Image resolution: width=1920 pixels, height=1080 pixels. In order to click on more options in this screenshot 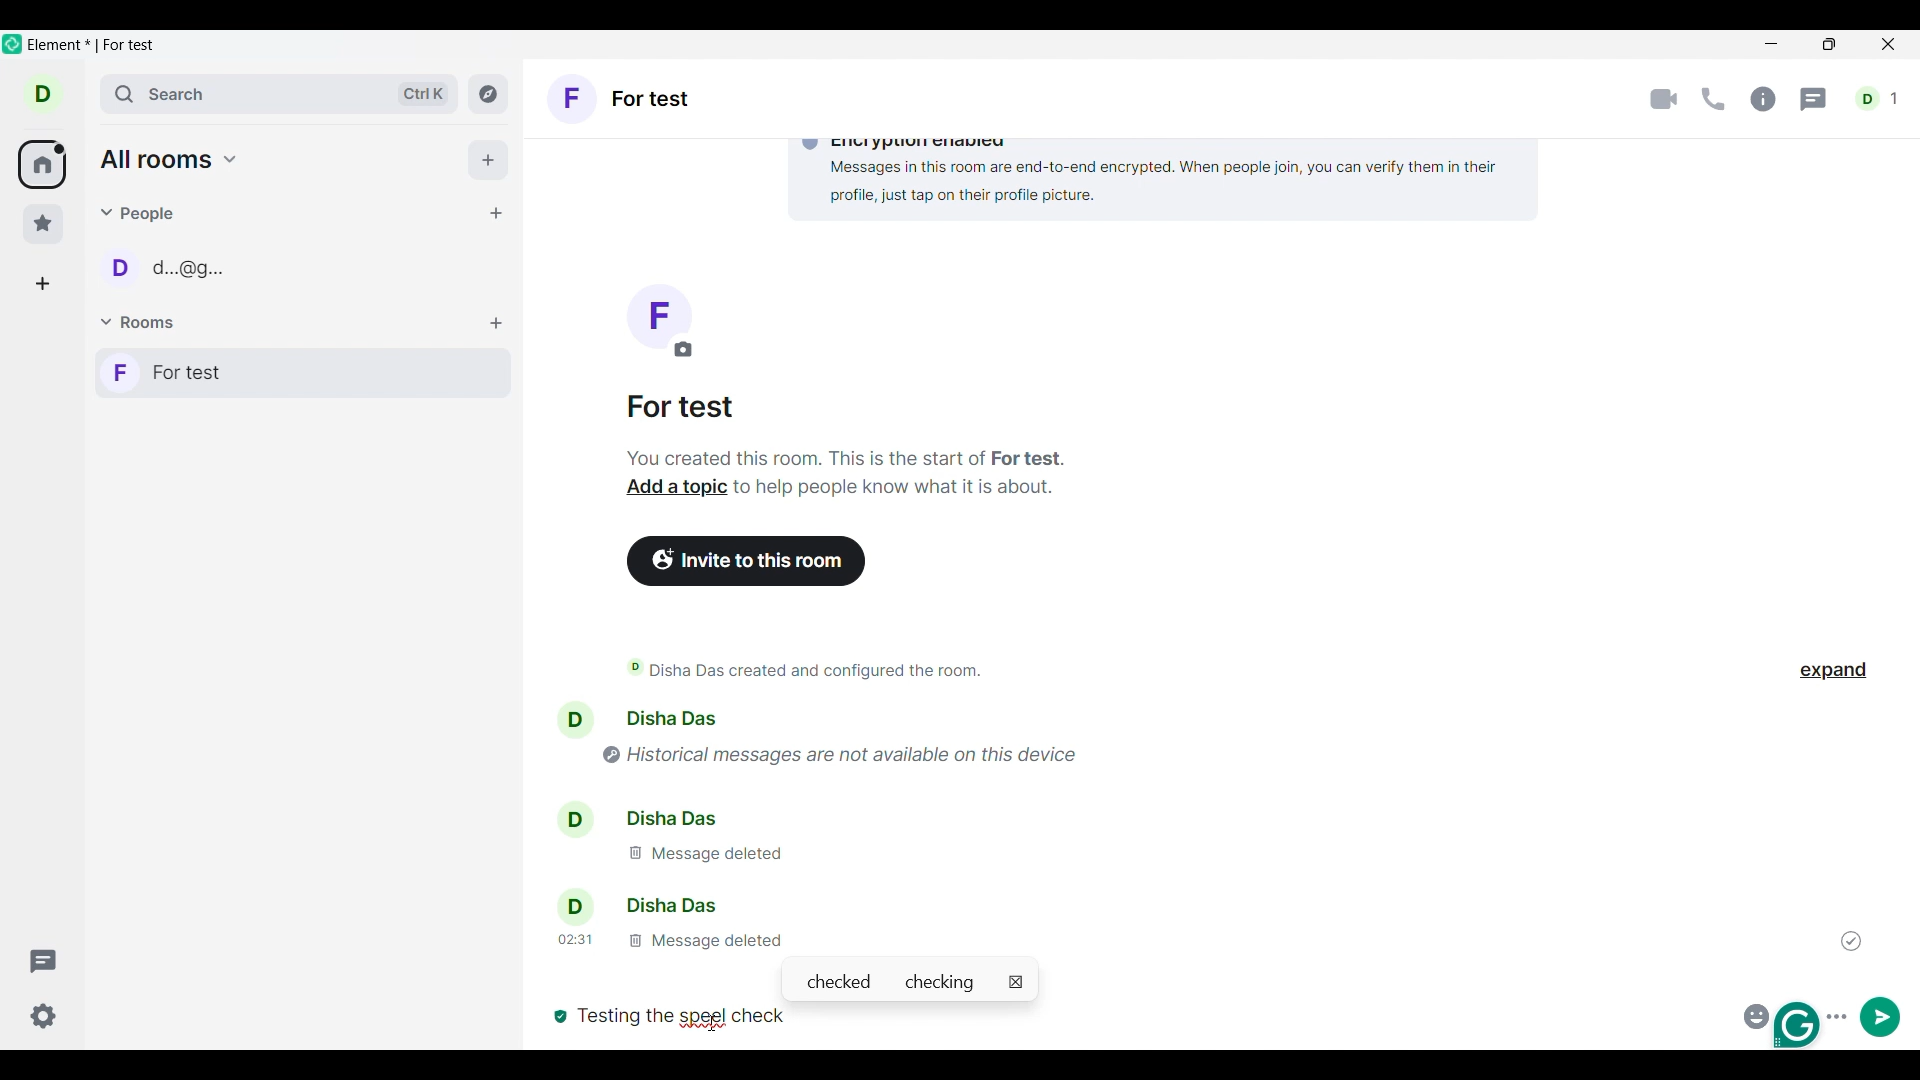, I will do `click(1840, 1014)`.